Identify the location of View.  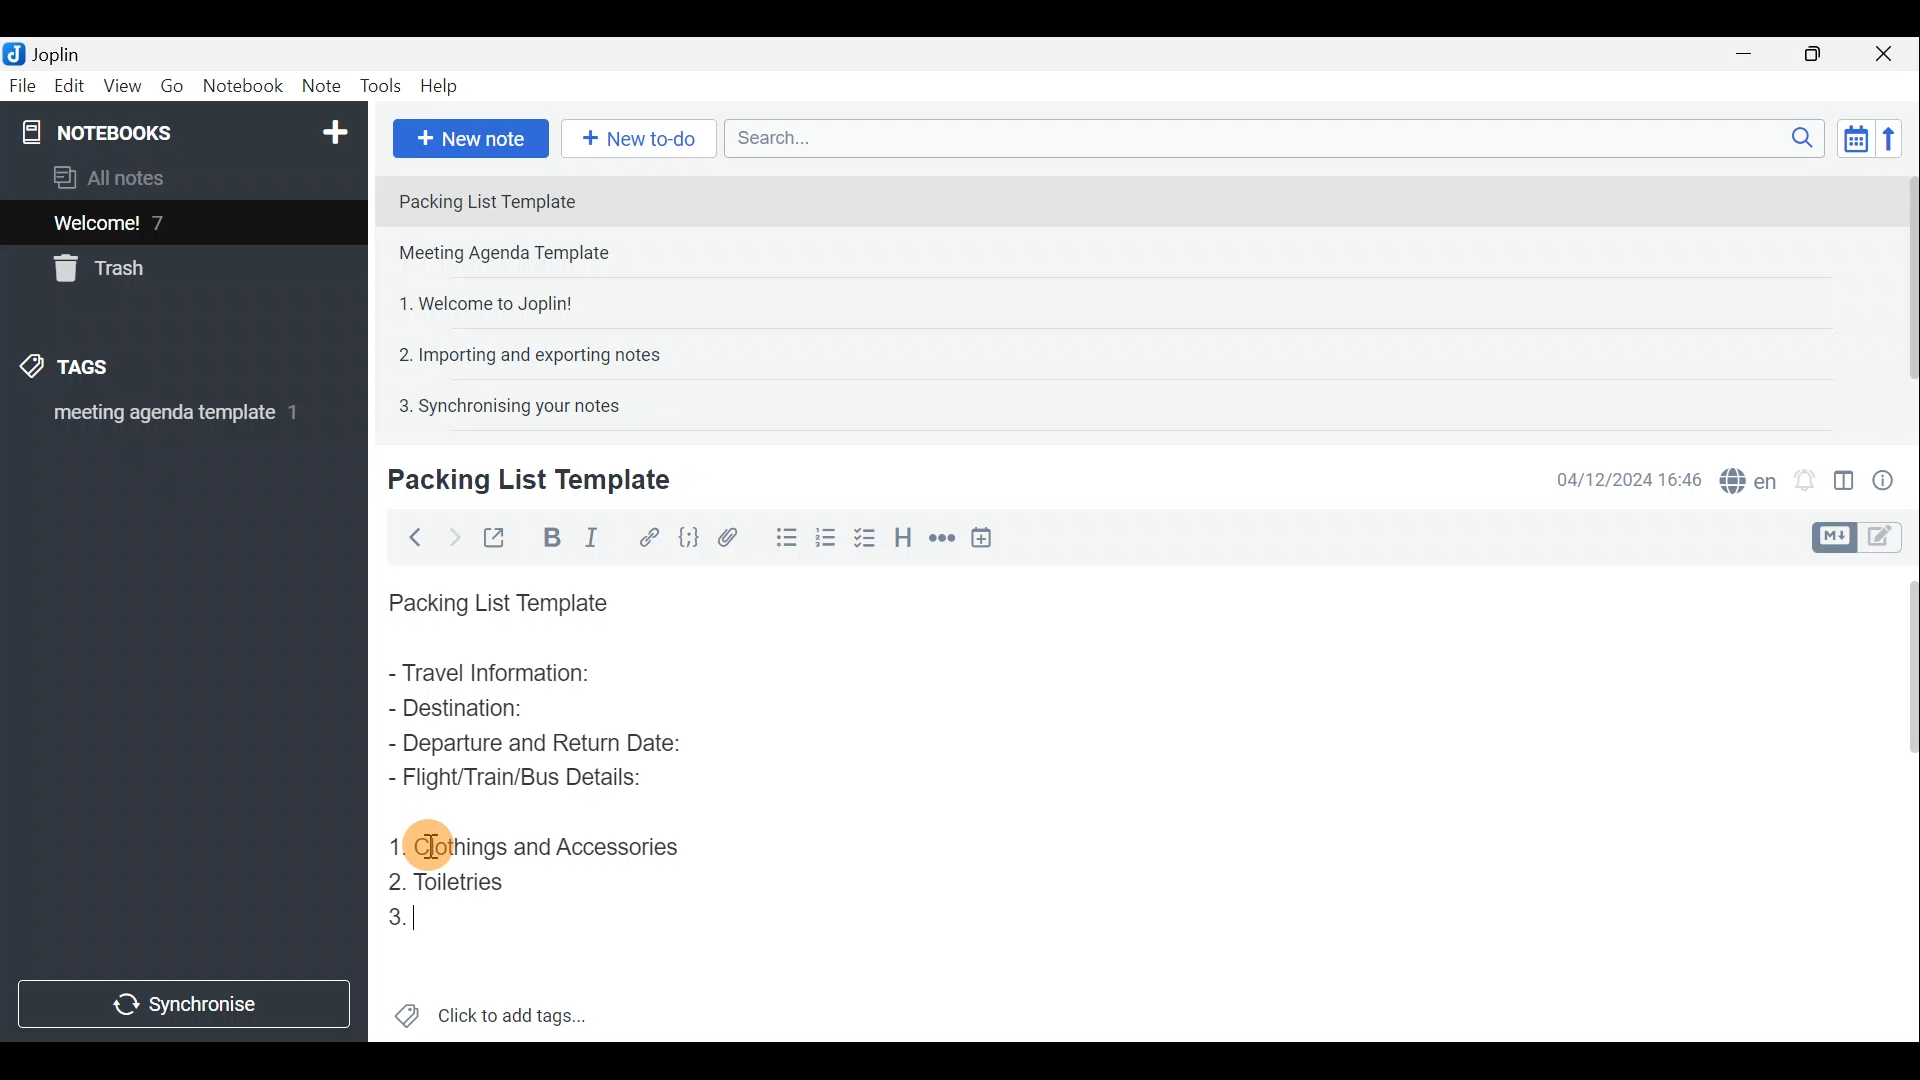
(124, 86).